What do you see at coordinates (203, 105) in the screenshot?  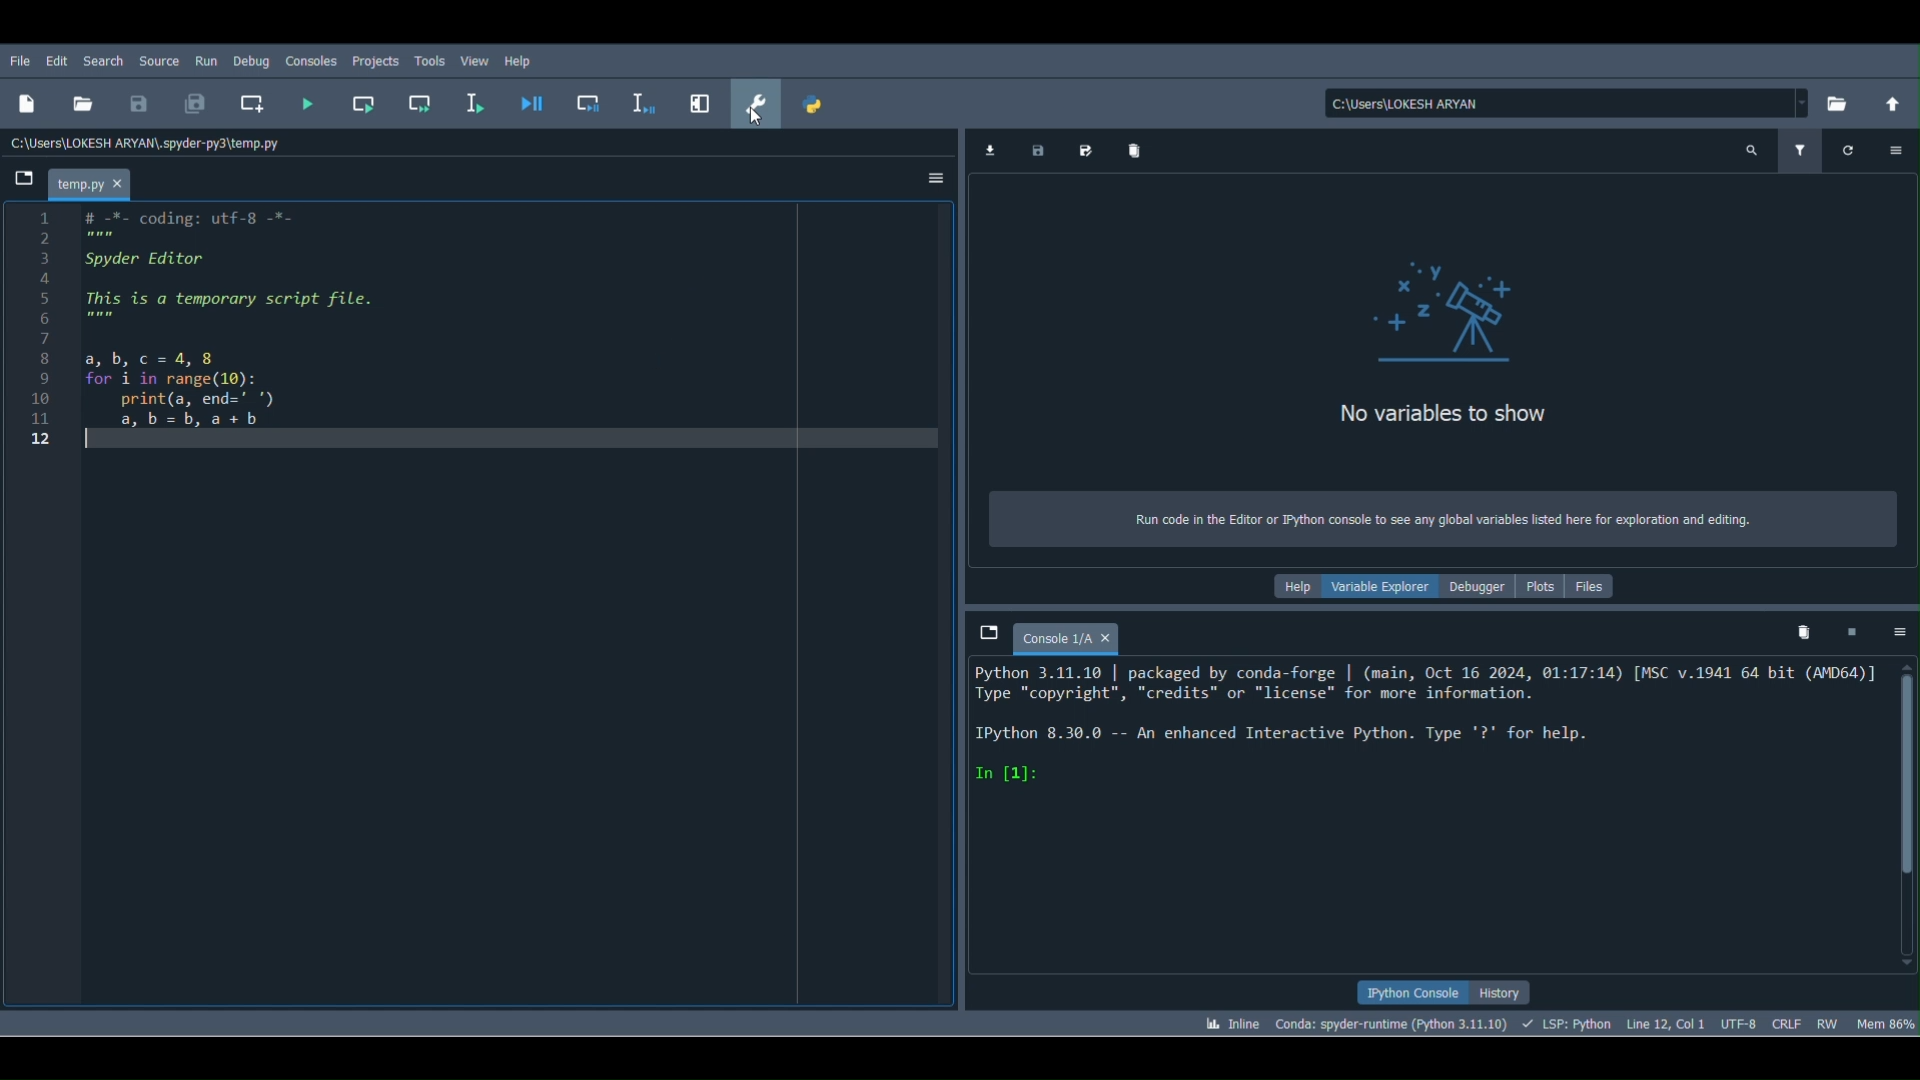 I see `Save all (Ctrl + Alt + S)` at bounding box center [203, 105].